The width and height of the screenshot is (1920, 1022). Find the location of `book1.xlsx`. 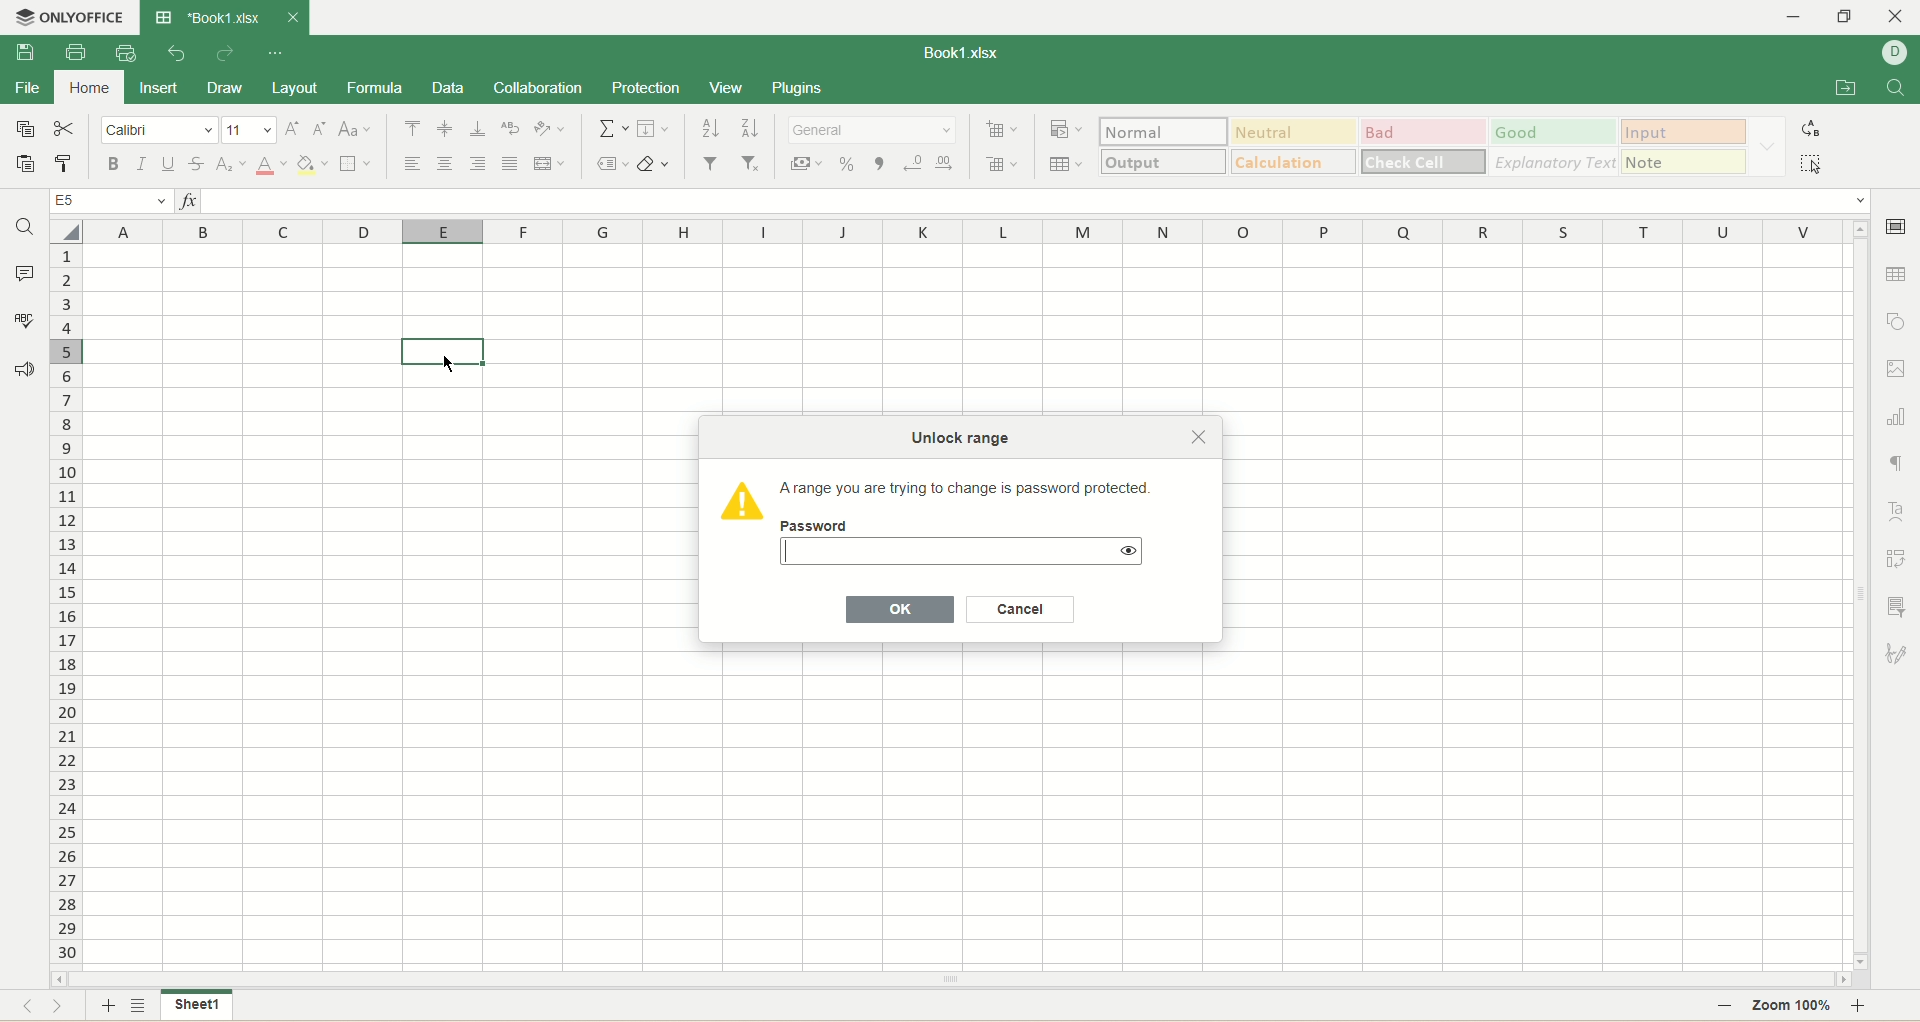

book1.xlsx is located at coordinates (209, 17).